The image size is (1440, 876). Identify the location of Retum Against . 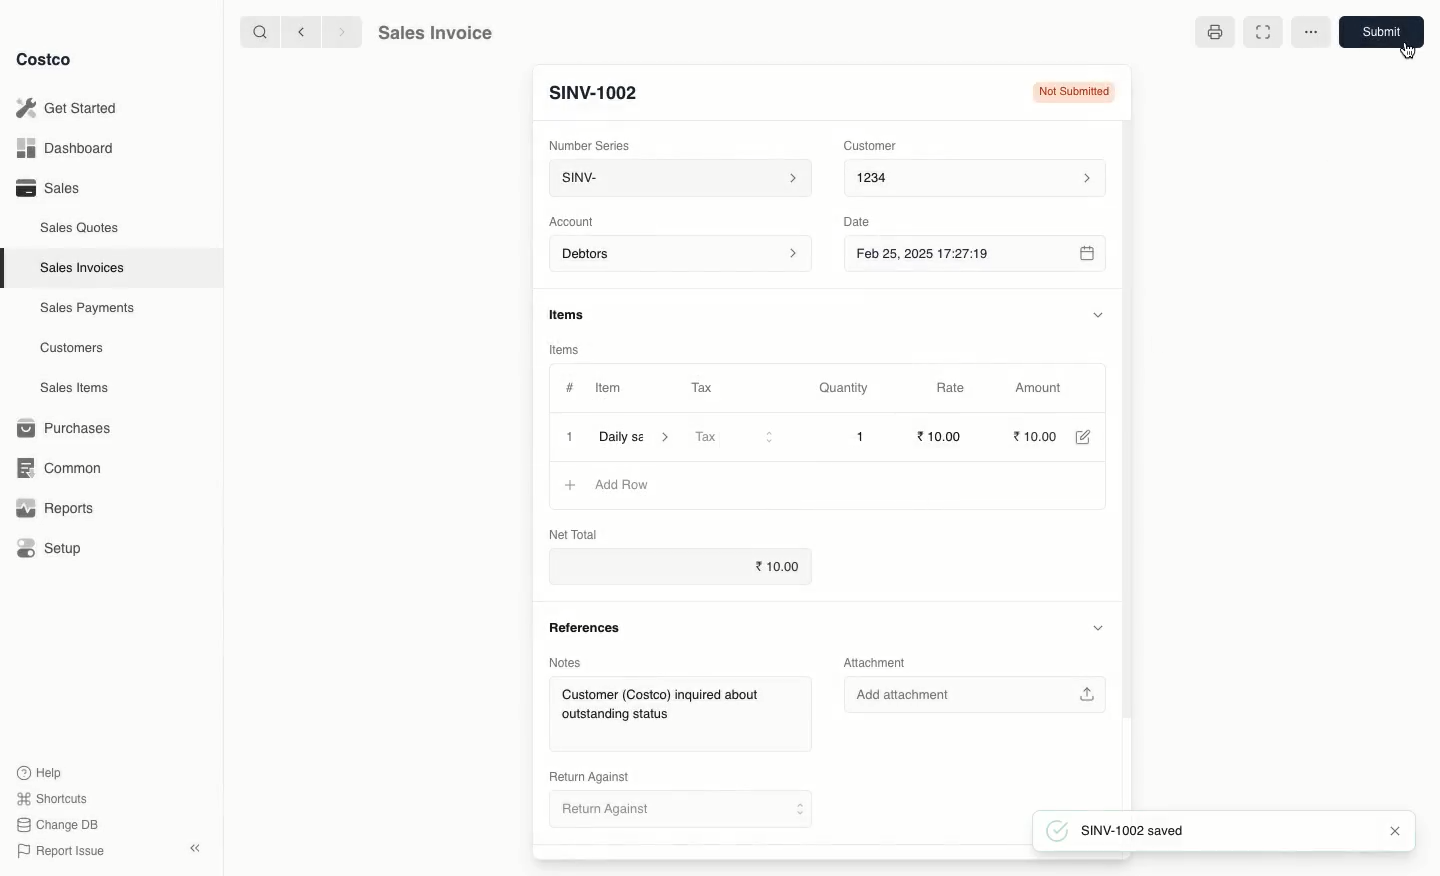
(682, 812).